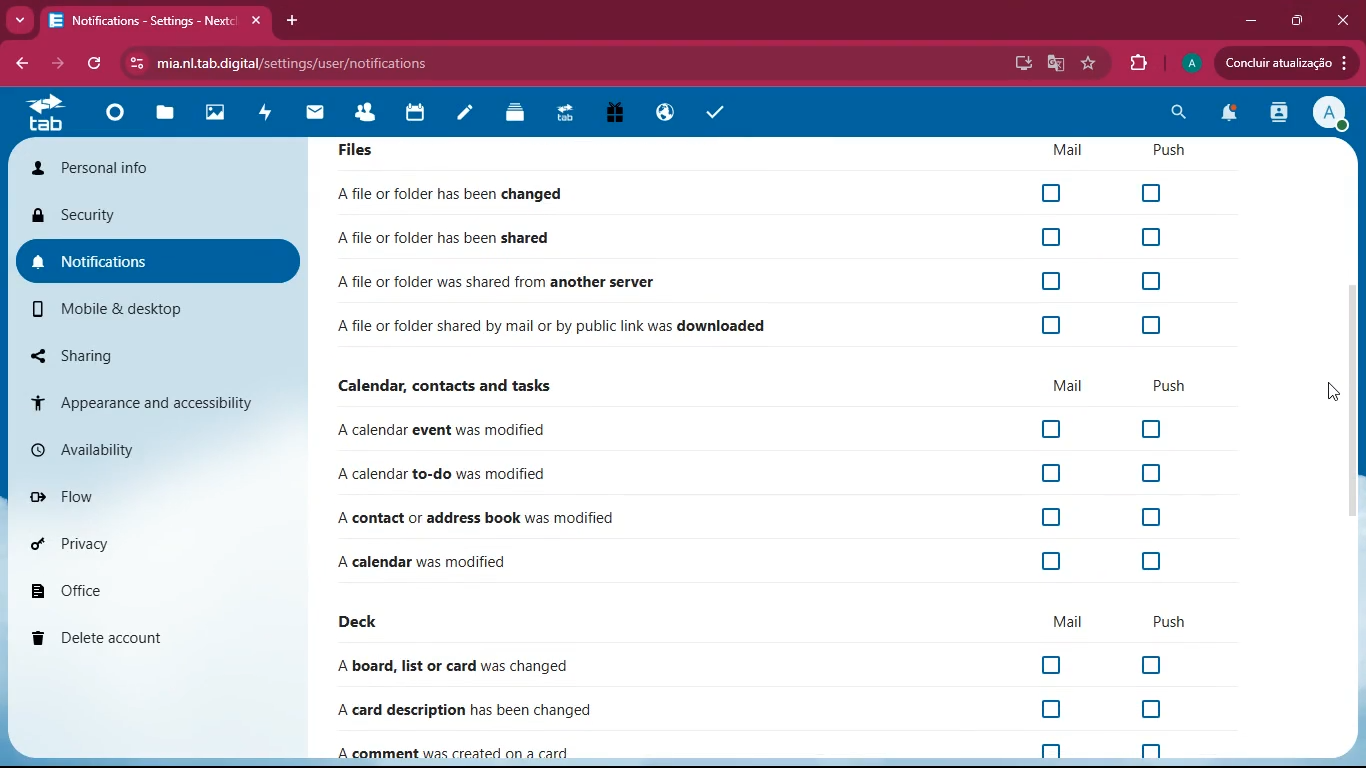 The image size is (1366, 768). What do you see at coordinates (549, 281) in the screenshot?
I see `file shared from another server` at bounding box center [549, 281].